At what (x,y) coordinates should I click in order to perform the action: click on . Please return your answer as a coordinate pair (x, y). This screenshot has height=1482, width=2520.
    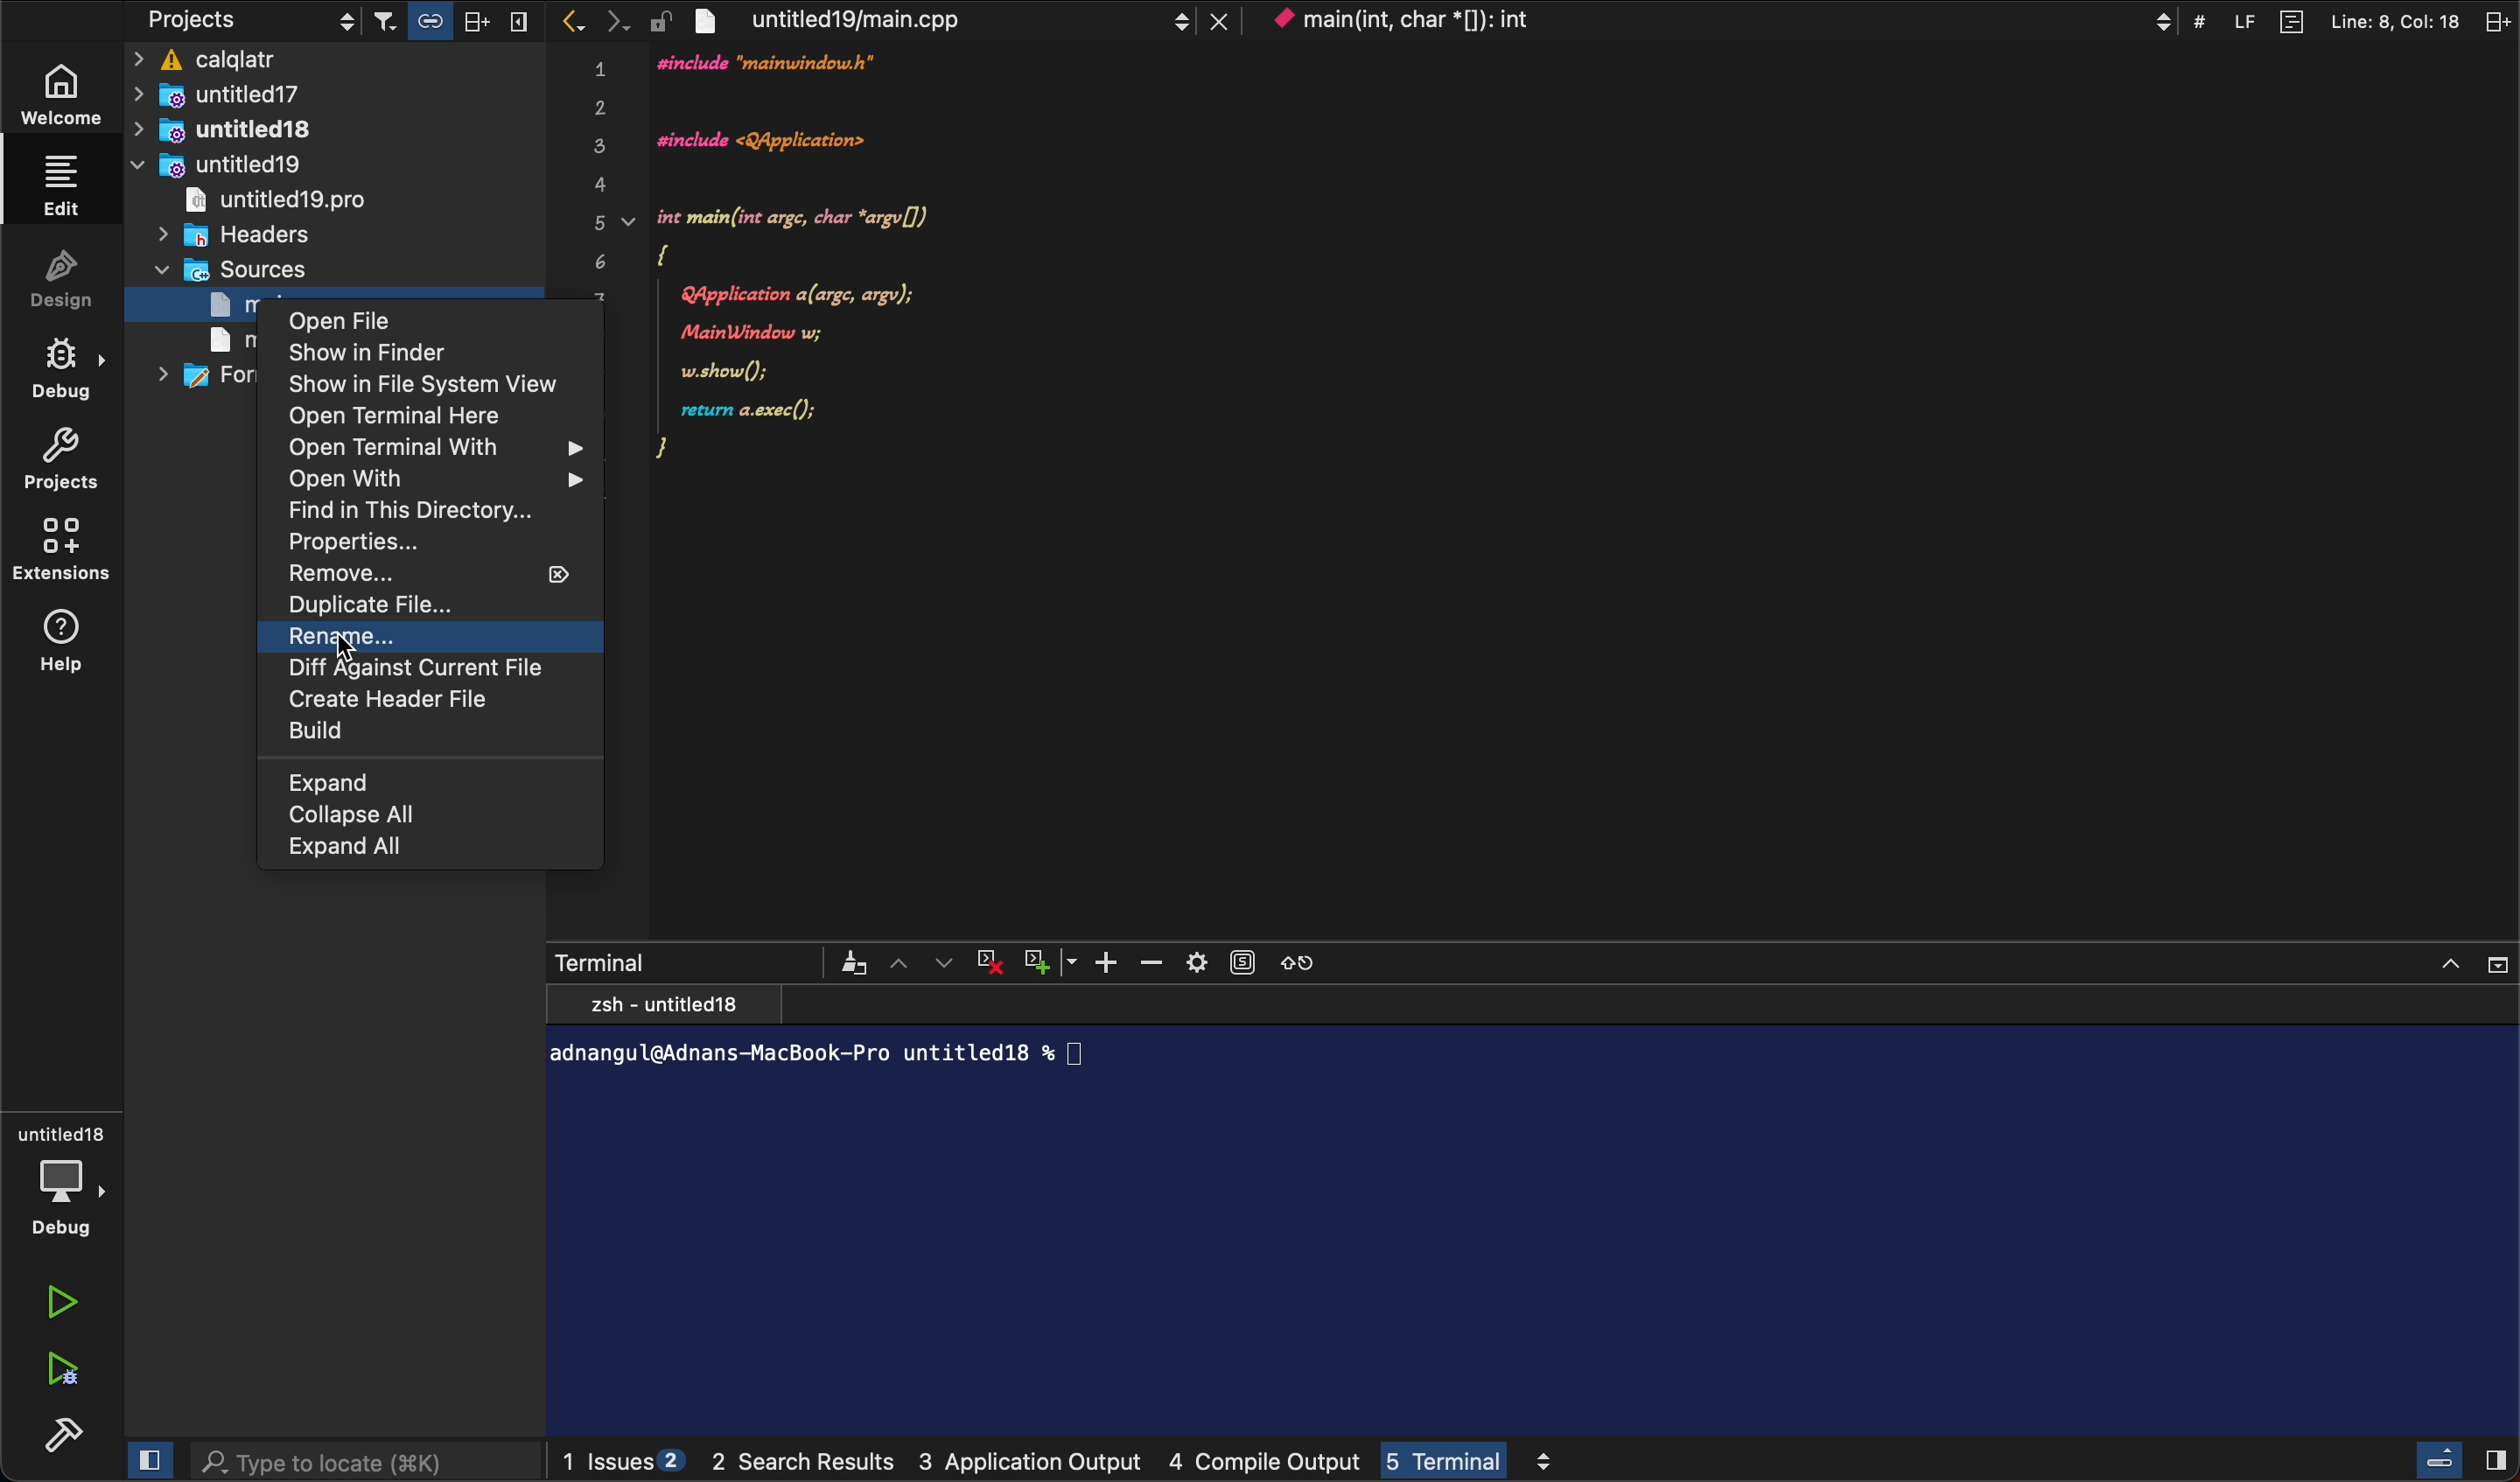
    Looking at the image, I should click on (409, 815).